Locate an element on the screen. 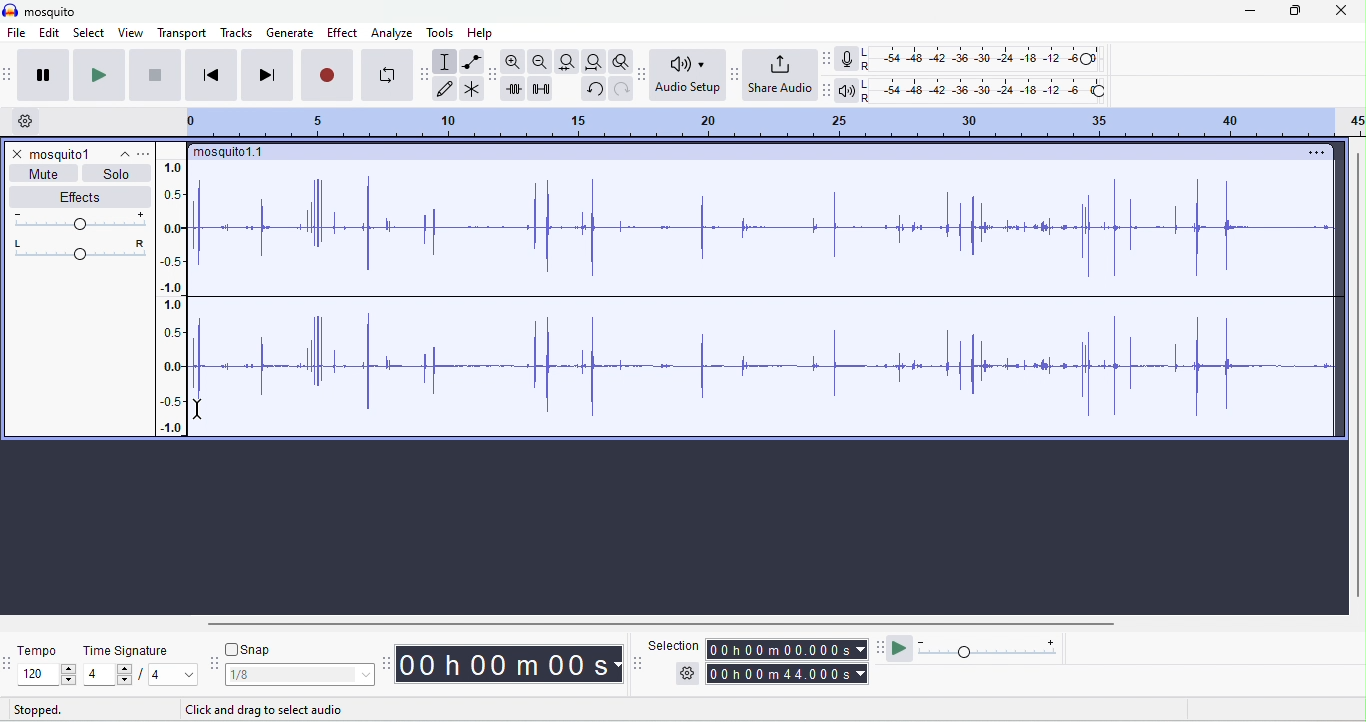 The image size is (1366, 722). cursor is located at coordinates (199, 412).